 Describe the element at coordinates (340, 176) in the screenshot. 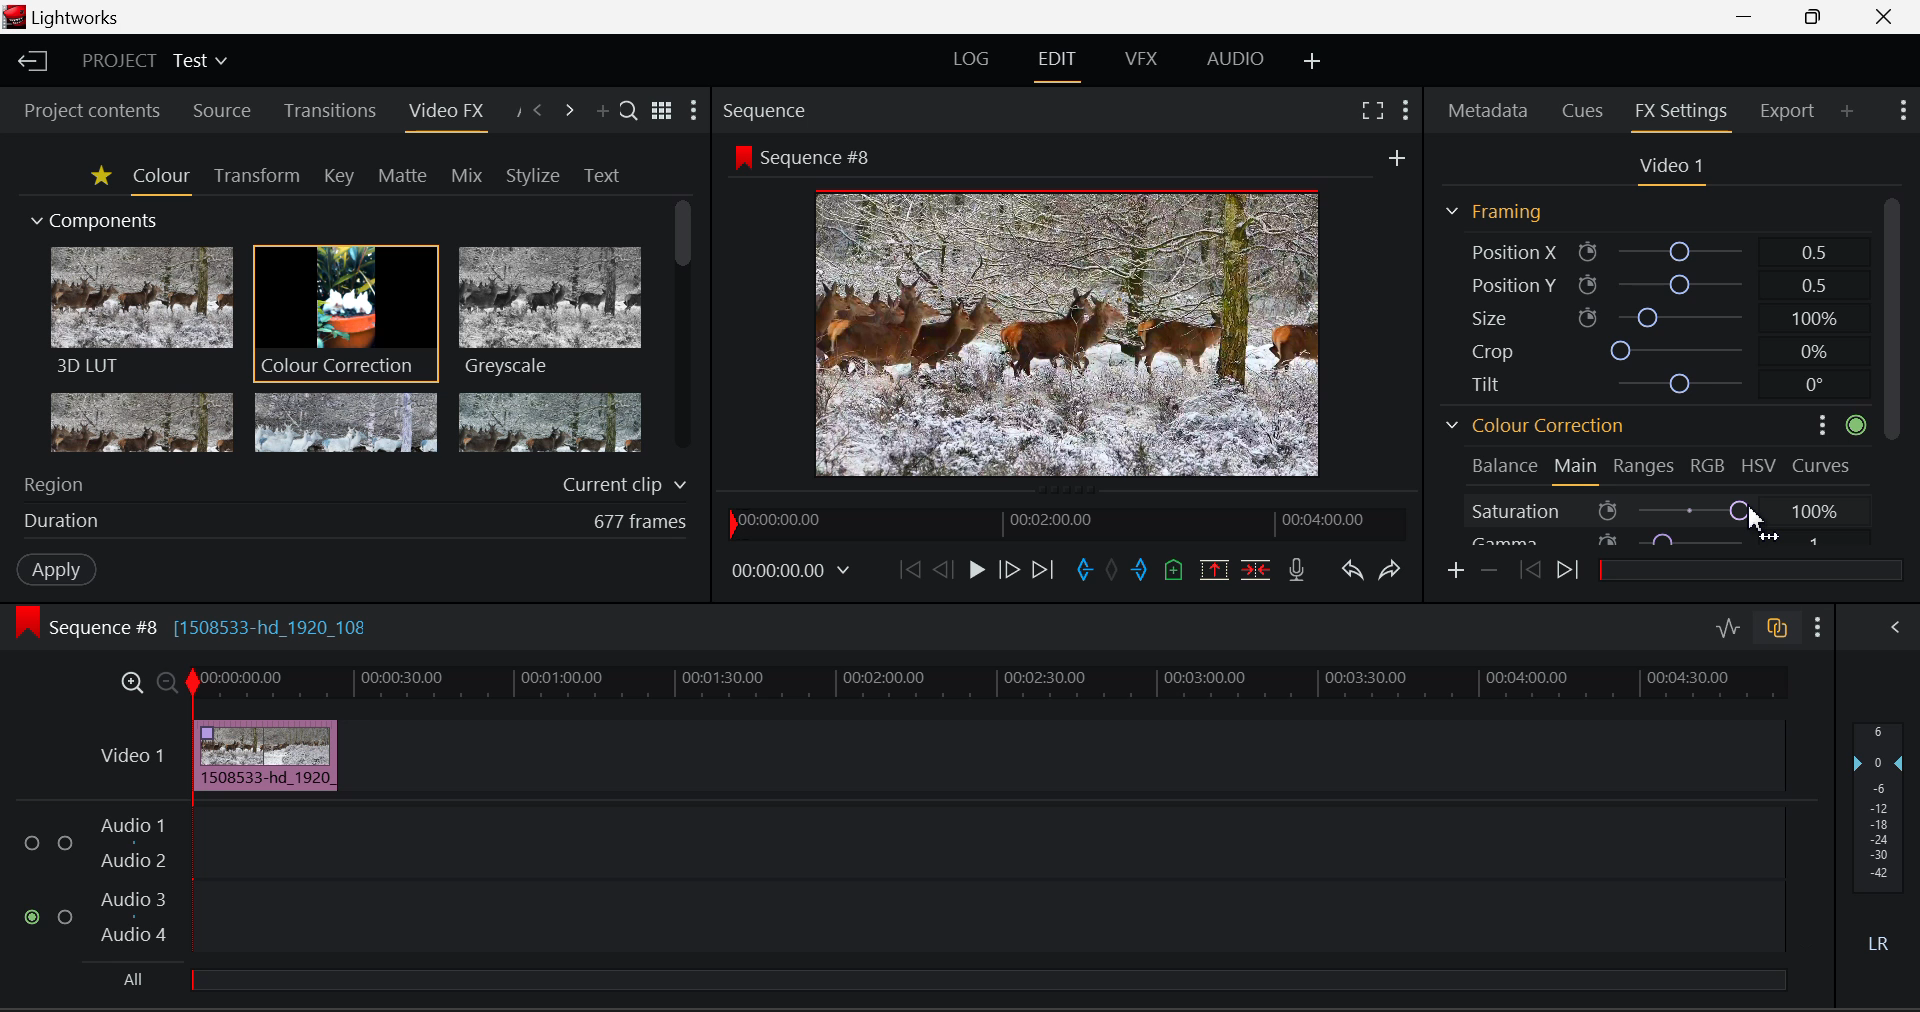

I see `Key` at that location.